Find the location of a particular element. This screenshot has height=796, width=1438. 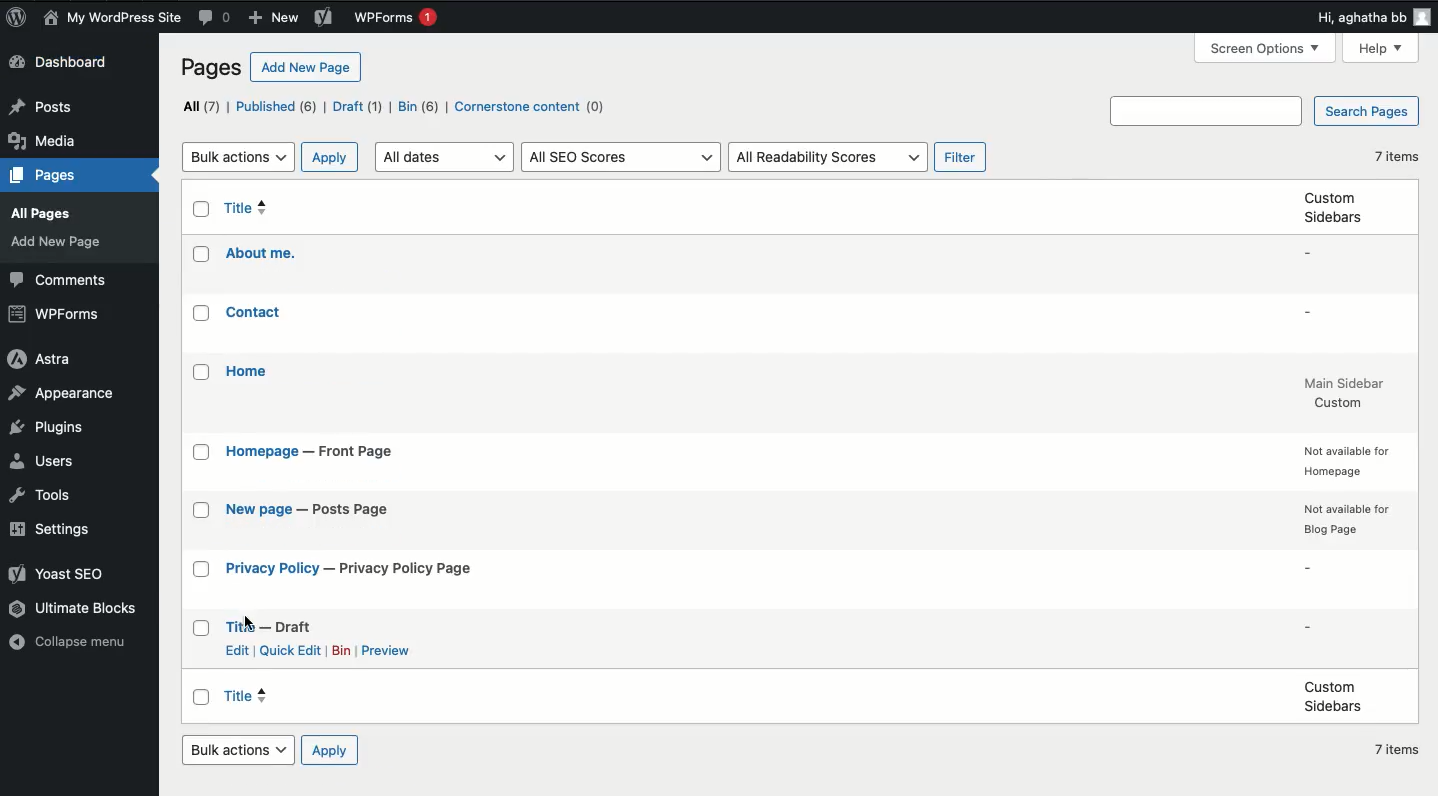

Title is located at coordinates (309, 510).